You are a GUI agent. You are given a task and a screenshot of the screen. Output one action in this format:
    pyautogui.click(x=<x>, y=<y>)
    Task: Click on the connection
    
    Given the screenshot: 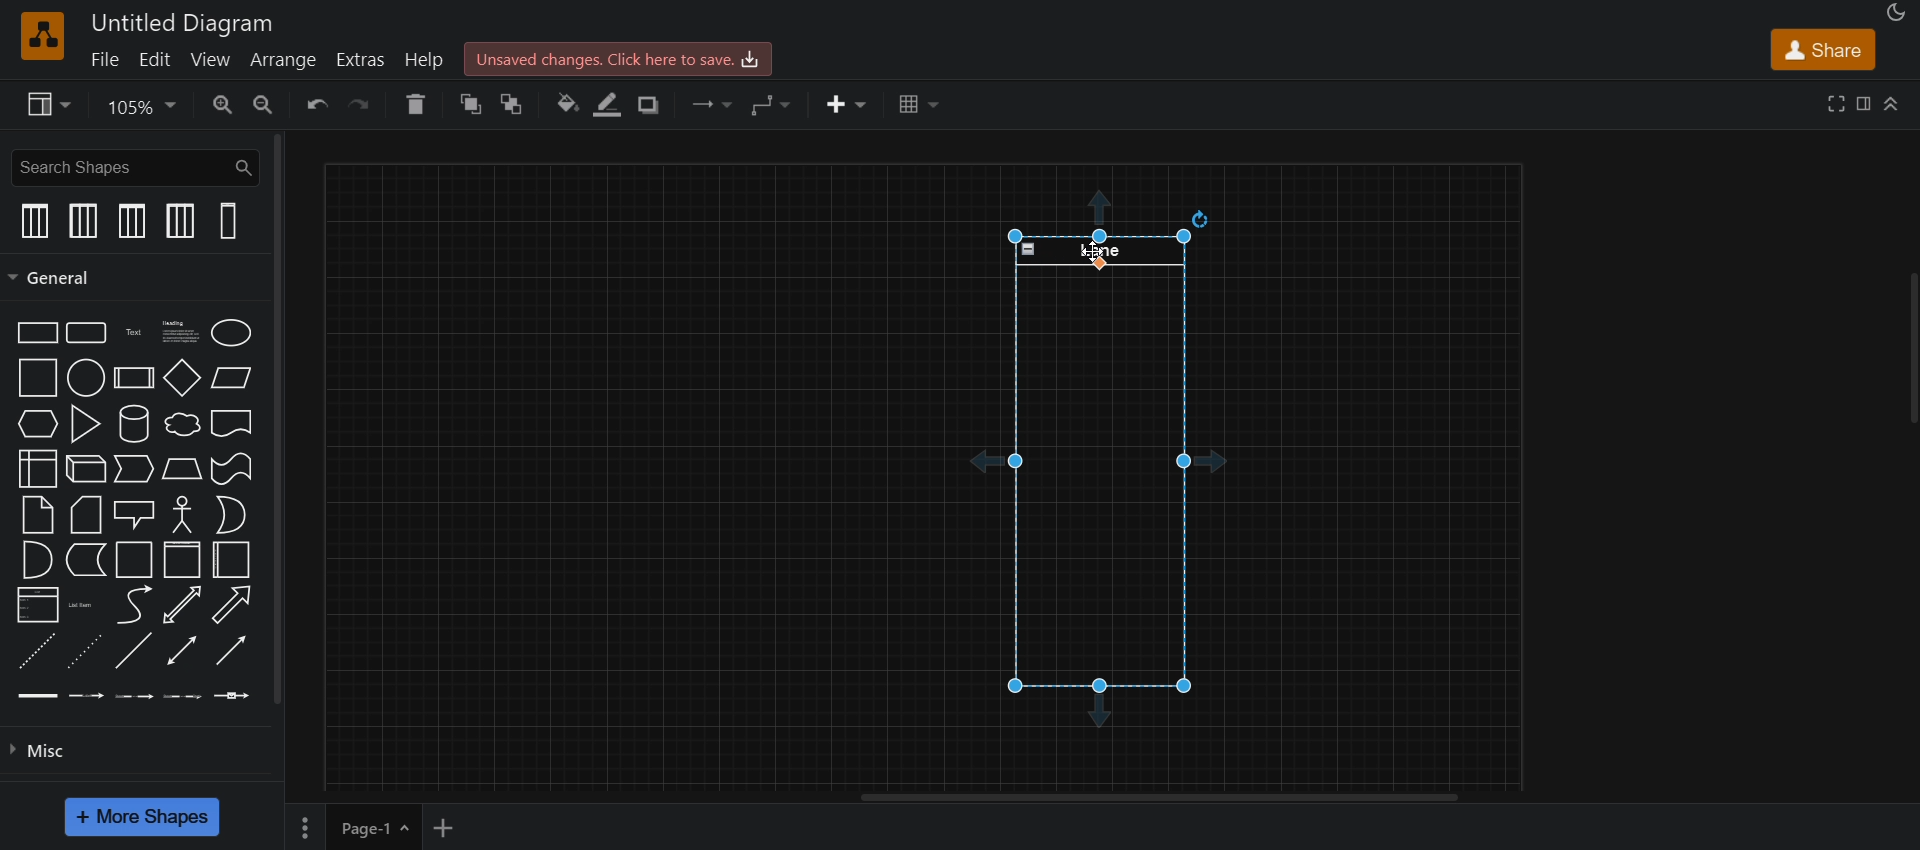 What is the action you would take?
    pyautogui.click(x=715, y=103)
    